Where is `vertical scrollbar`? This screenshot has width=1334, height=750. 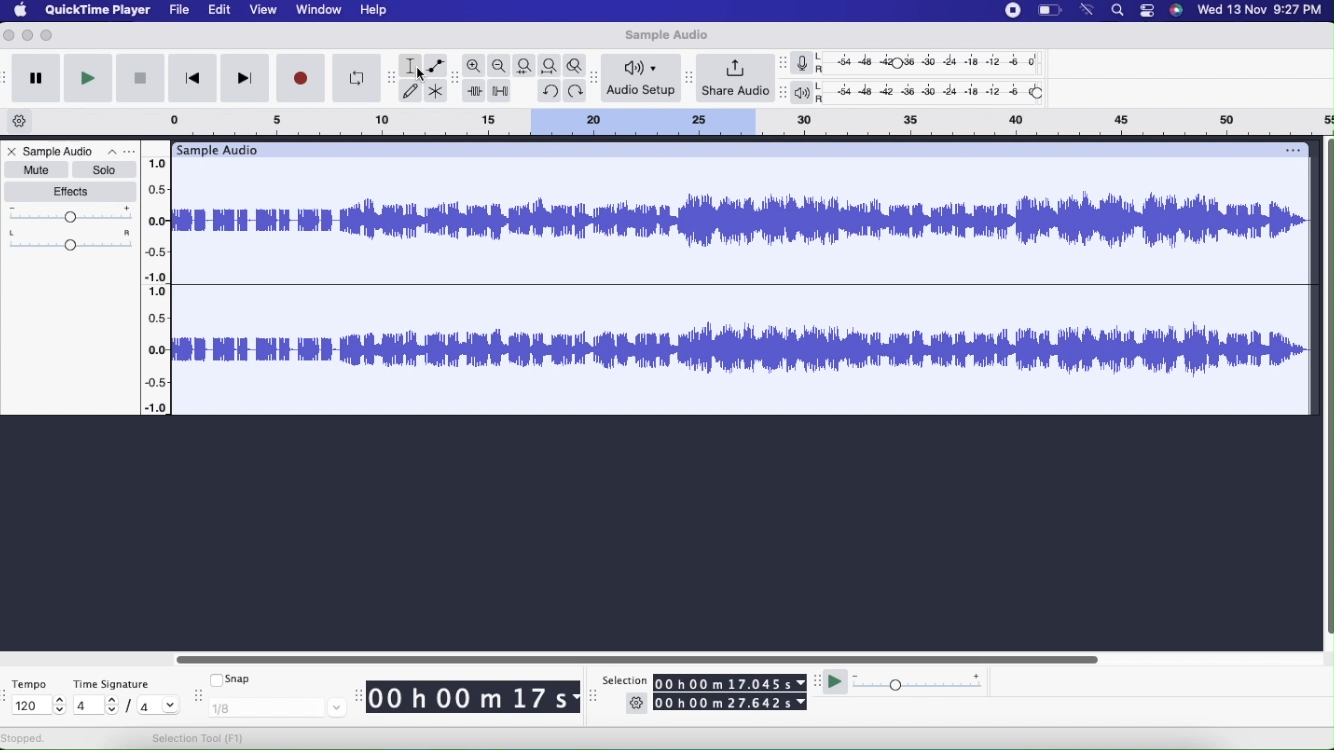 vertical scrollbar is located at coordinates (1326, 394).